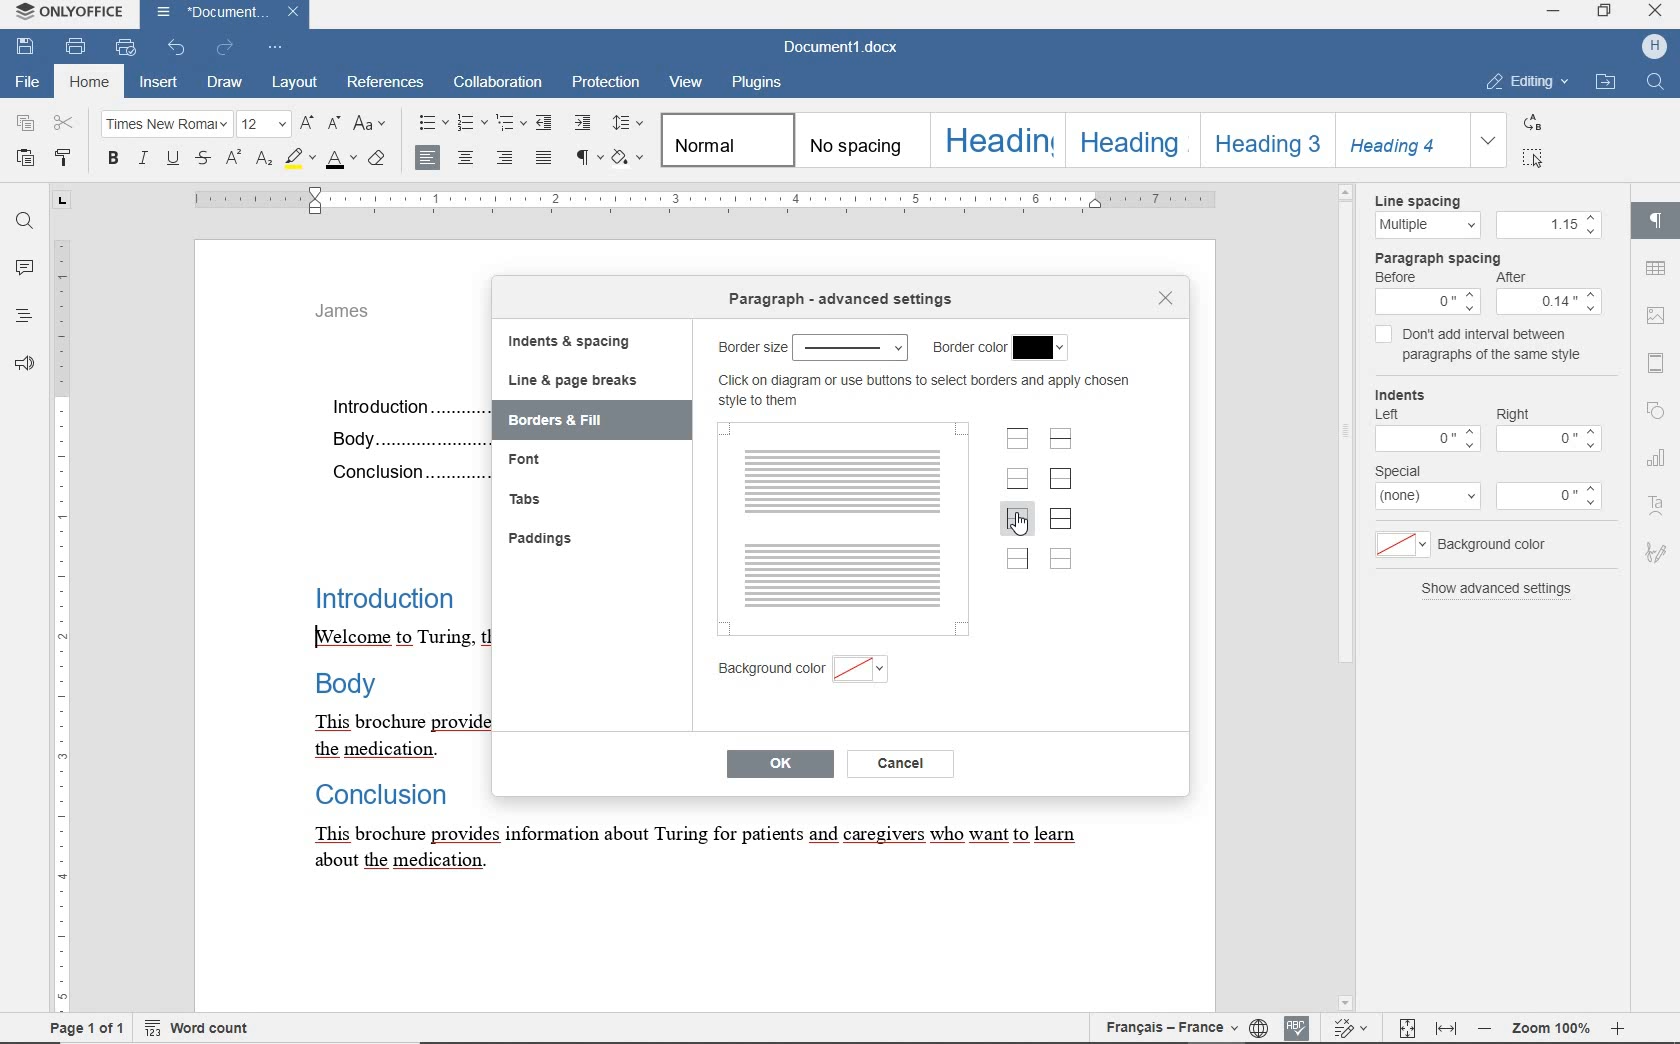  Describe the element at coordinates (1659, 410) in the screenshot. I see `shape` at that location.